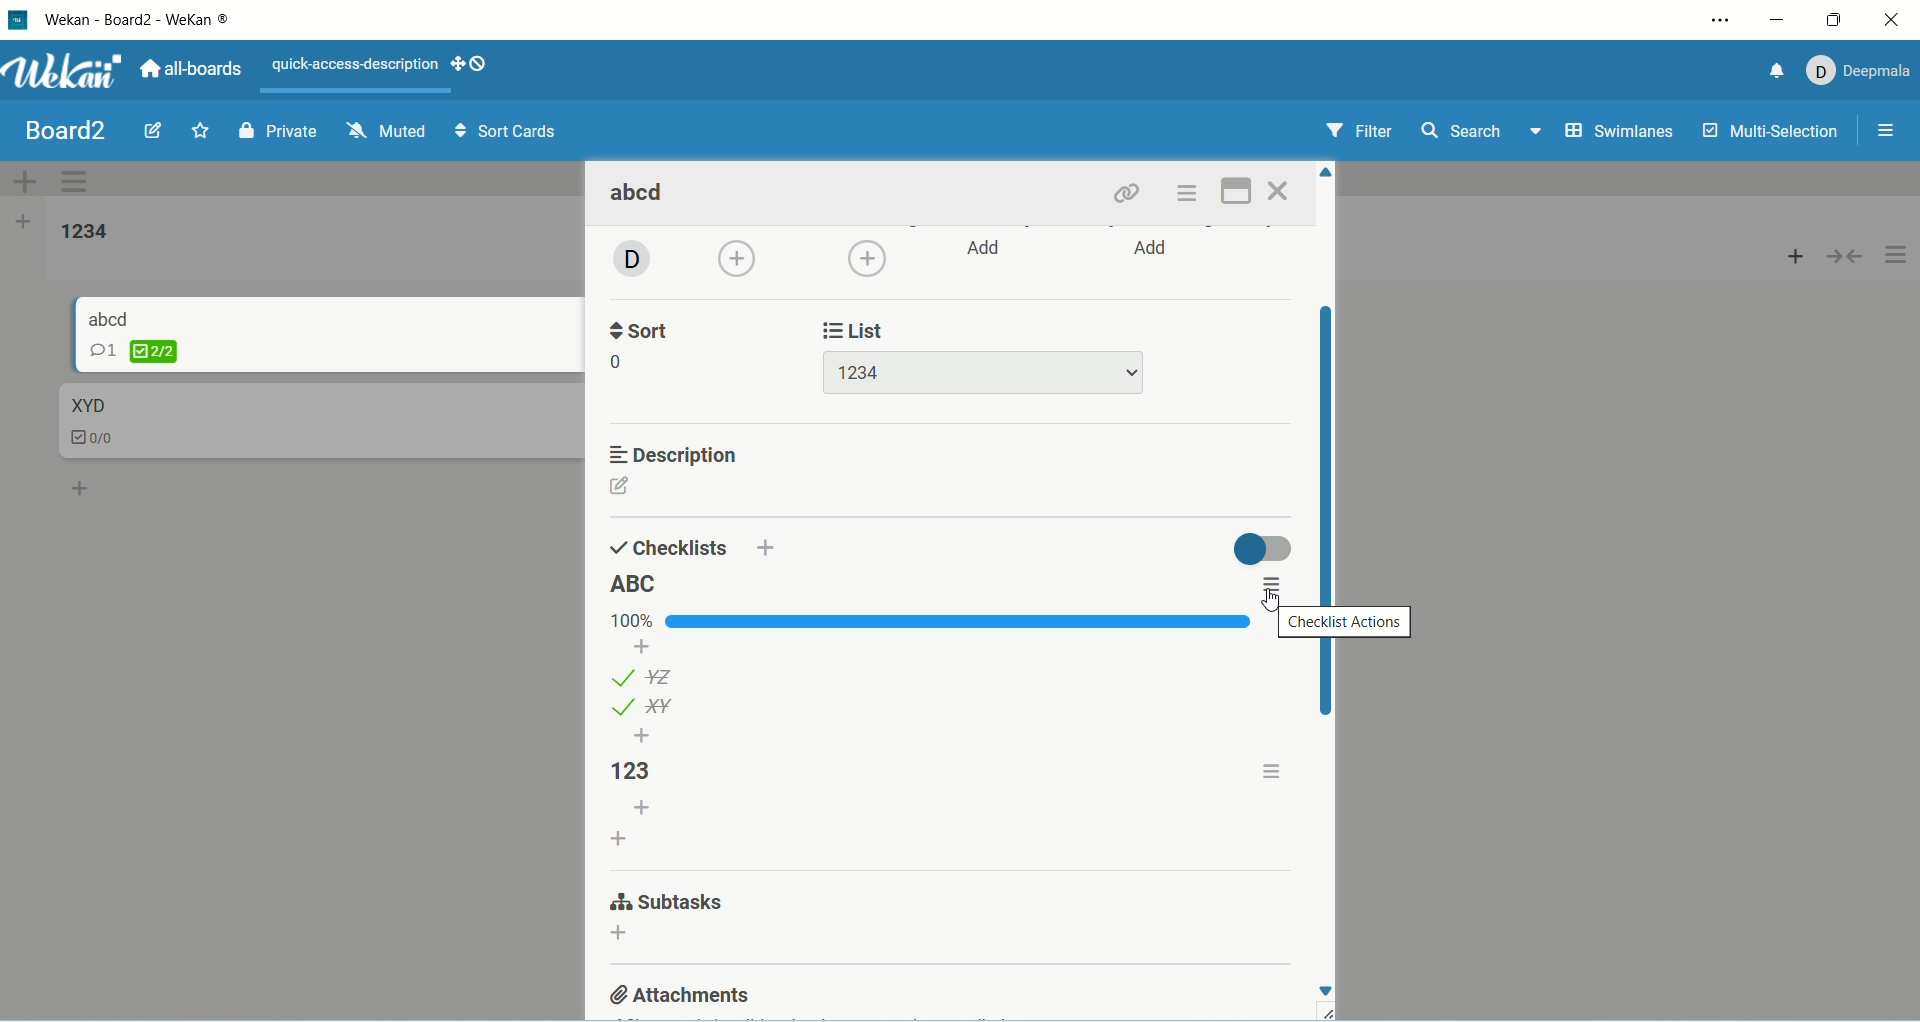 The width and height of the screenshot is (1920, 1022). What do you see at coordinates (642, 707) in the screenshot?
I see `list` at bounding box center [642, 707].